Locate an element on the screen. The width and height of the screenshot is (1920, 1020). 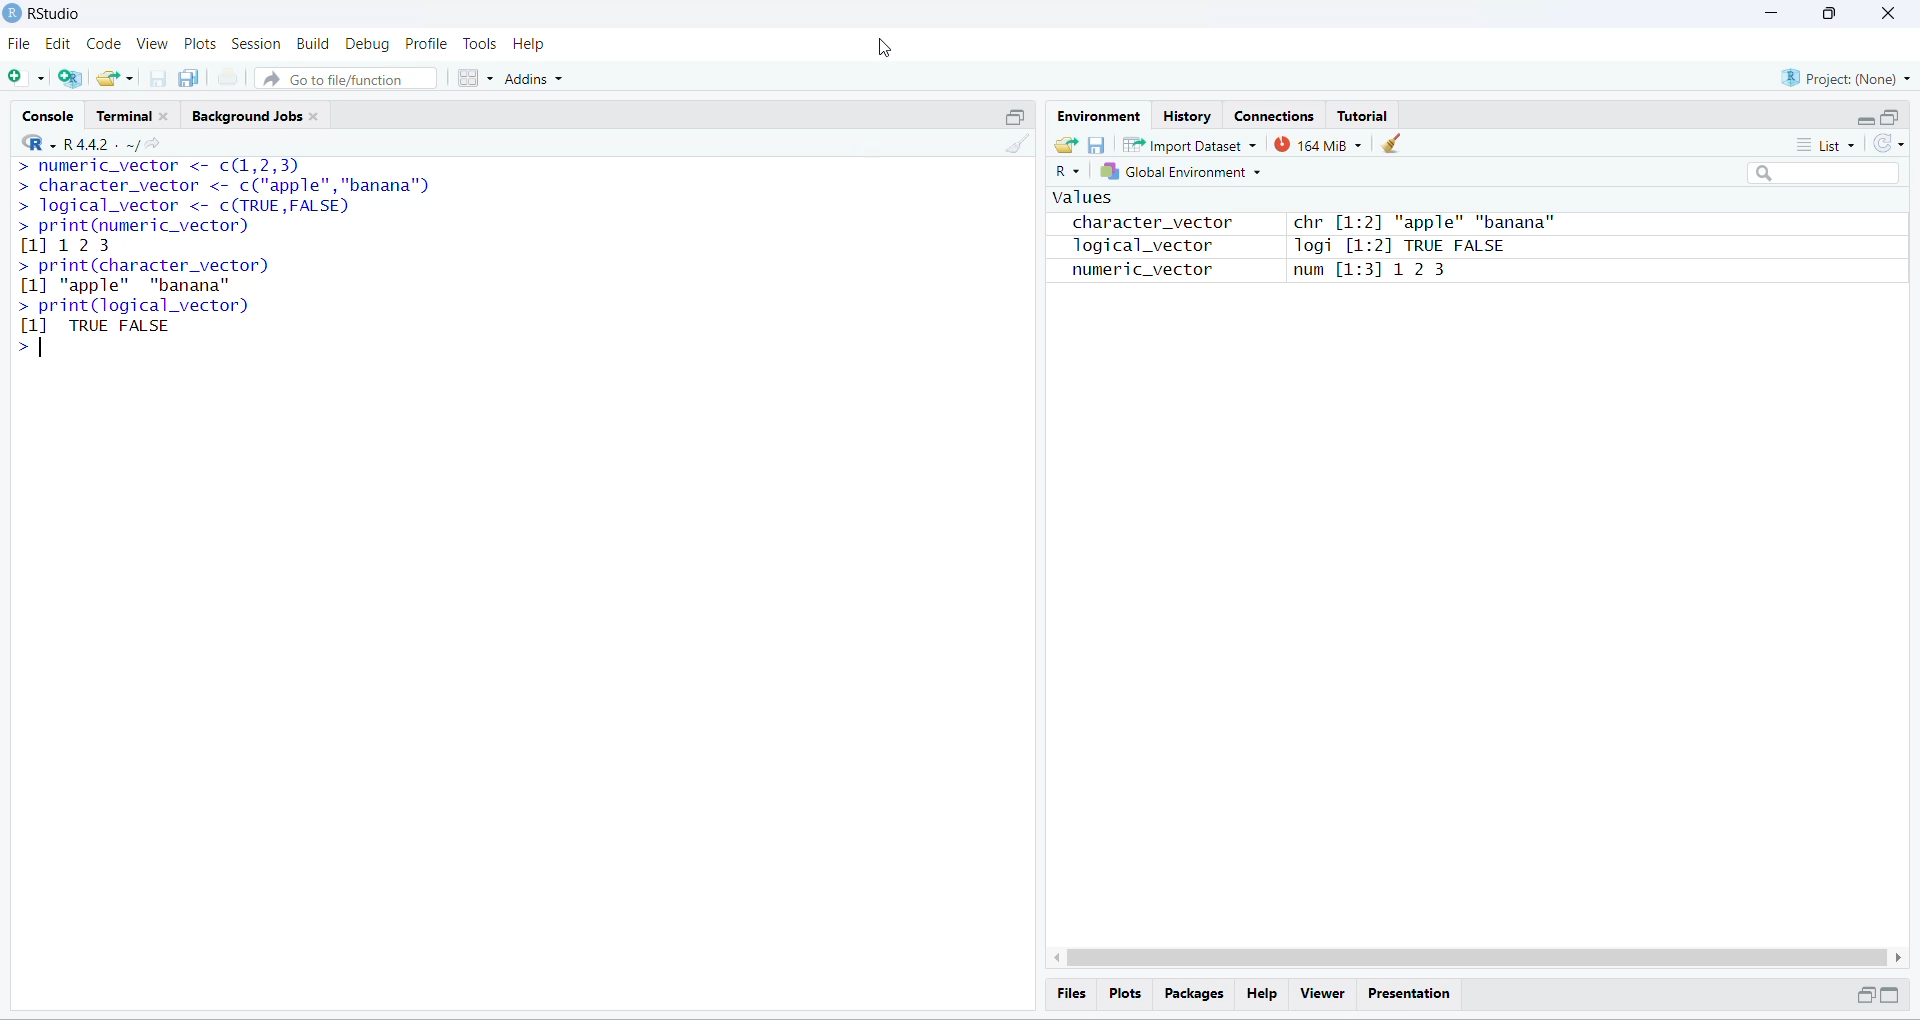
R is located at coordinates (1066, 172).